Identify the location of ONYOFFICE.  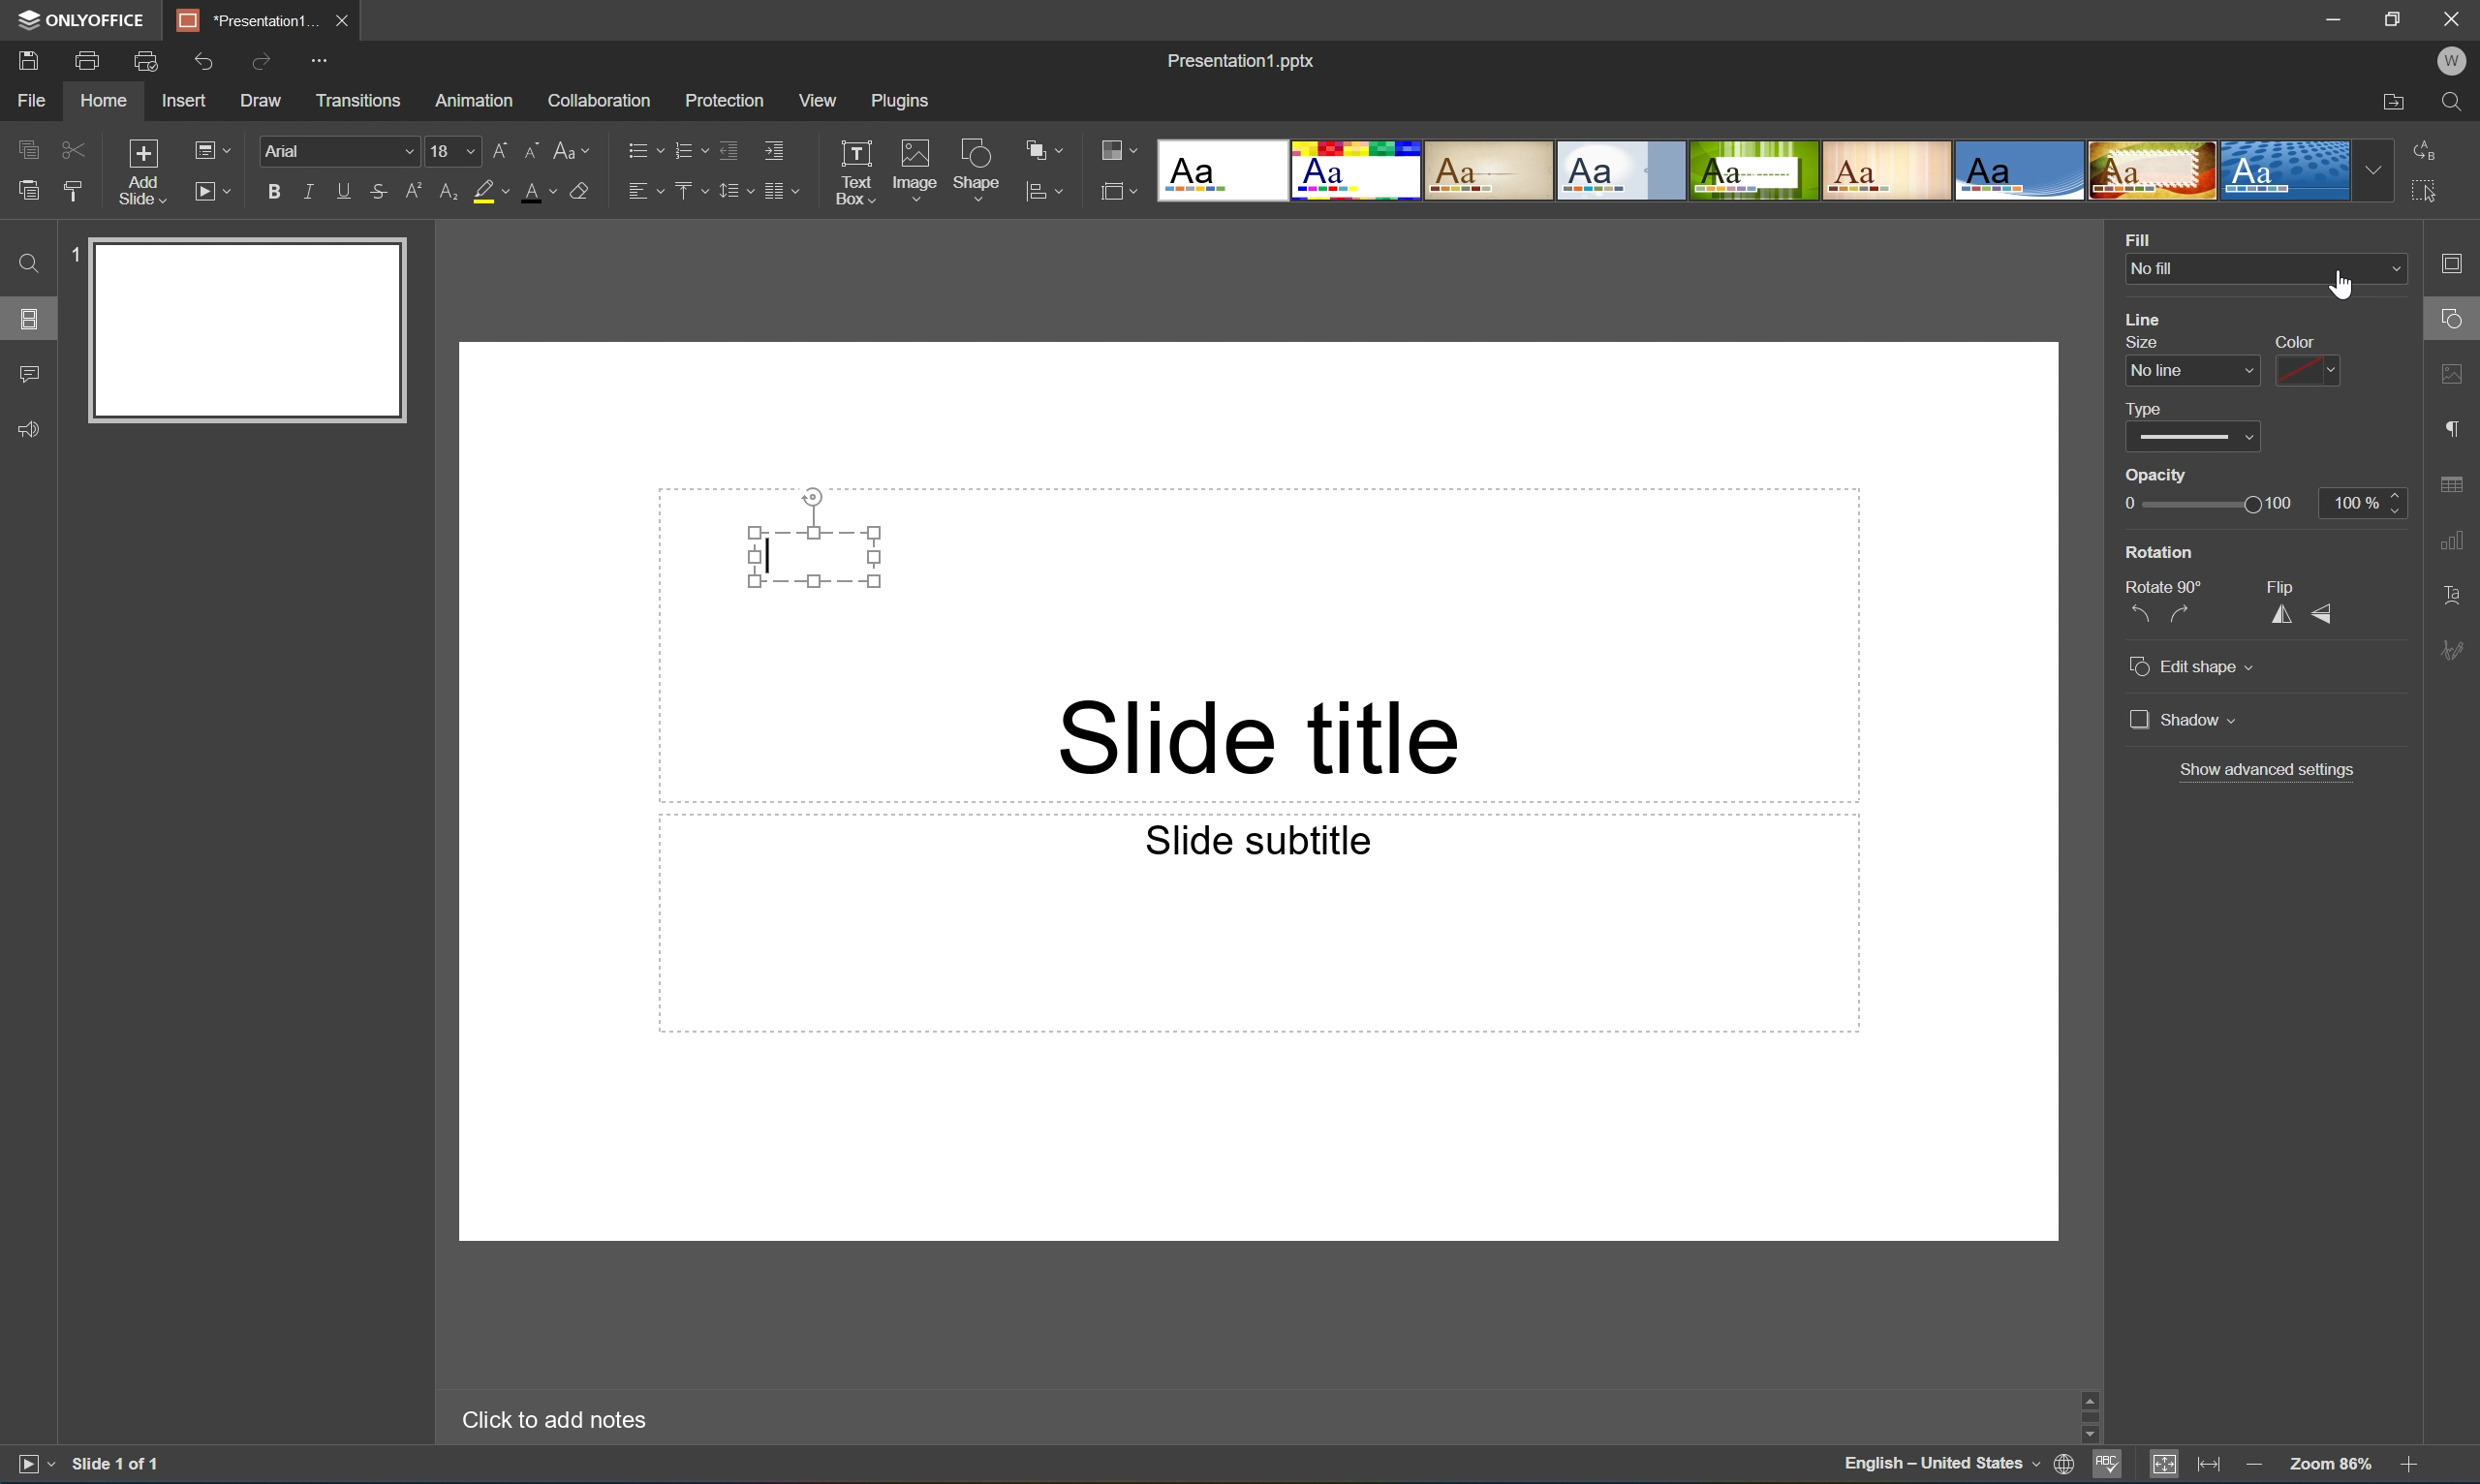
(78, 19).